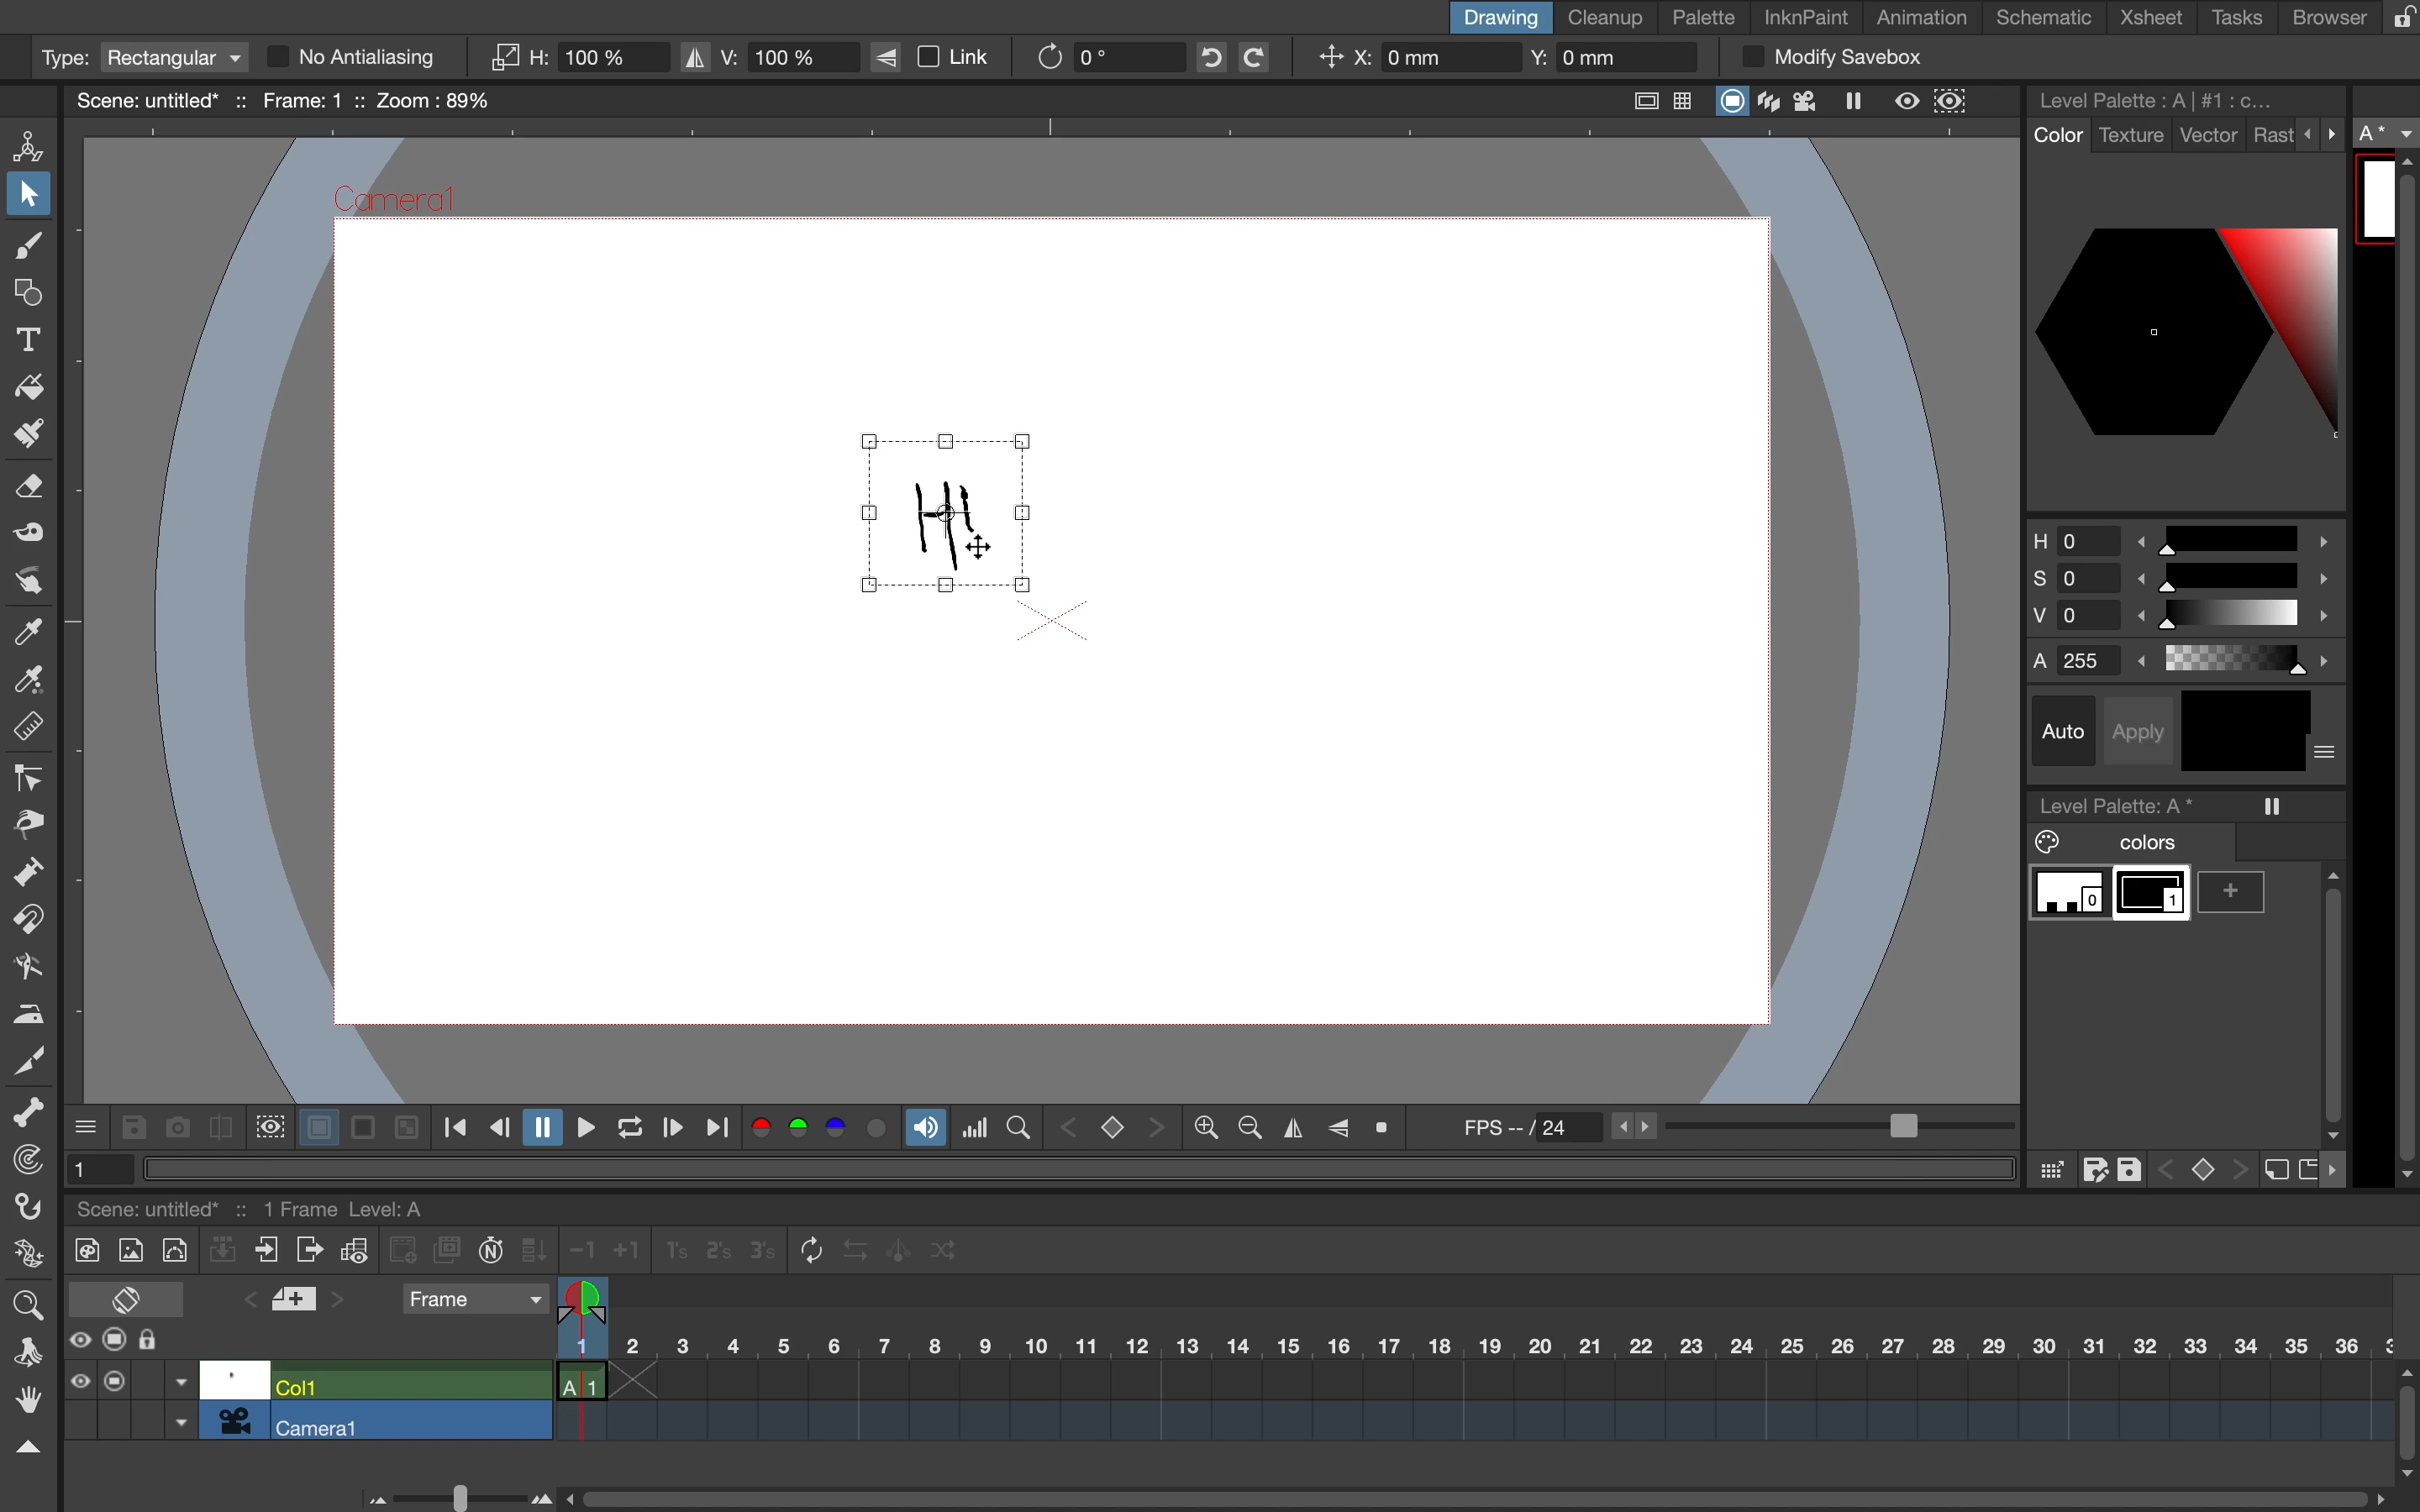 Image resolution: width=2420 pixels, height=1512 pixels. Describe the element at coordinates (767, 55) in the screenshot. I see `vertical scaling` at that location.